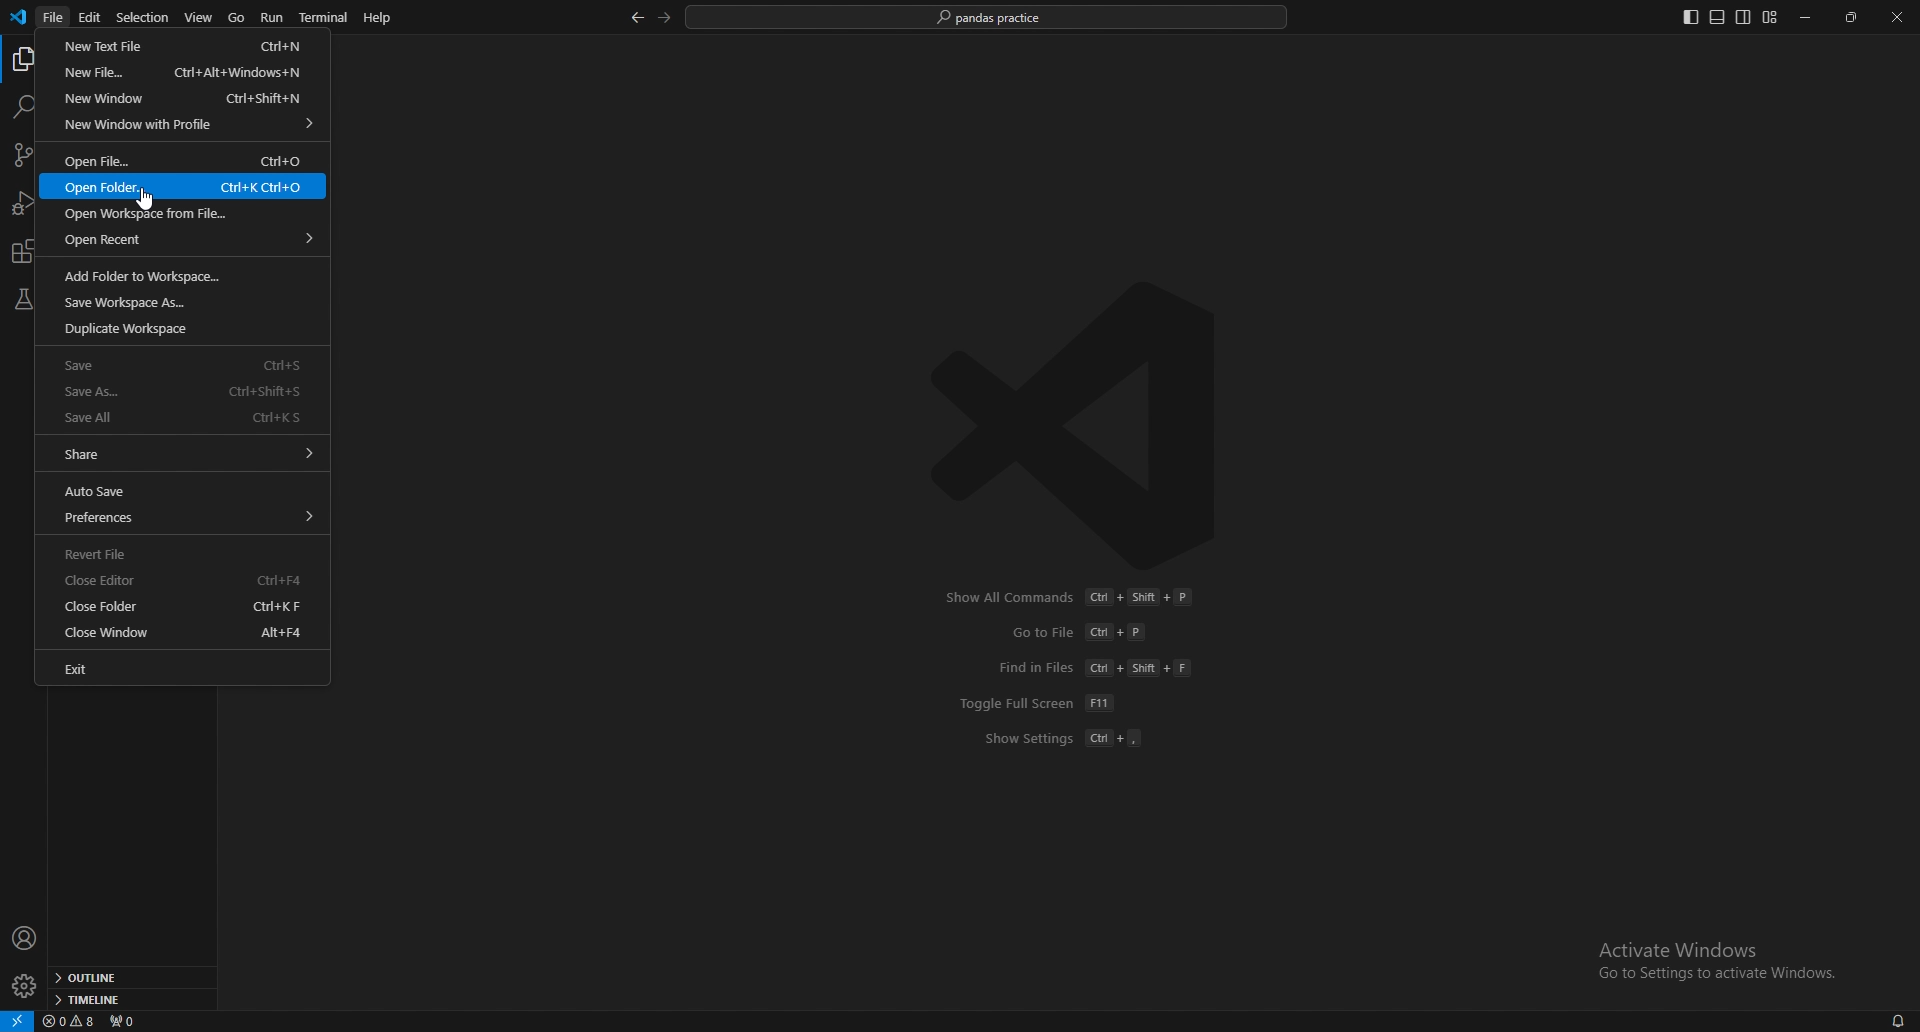  What do you see at coordinates (185, 517) in the screenshot?
I see `preferences` at bounding box center [185, 517].